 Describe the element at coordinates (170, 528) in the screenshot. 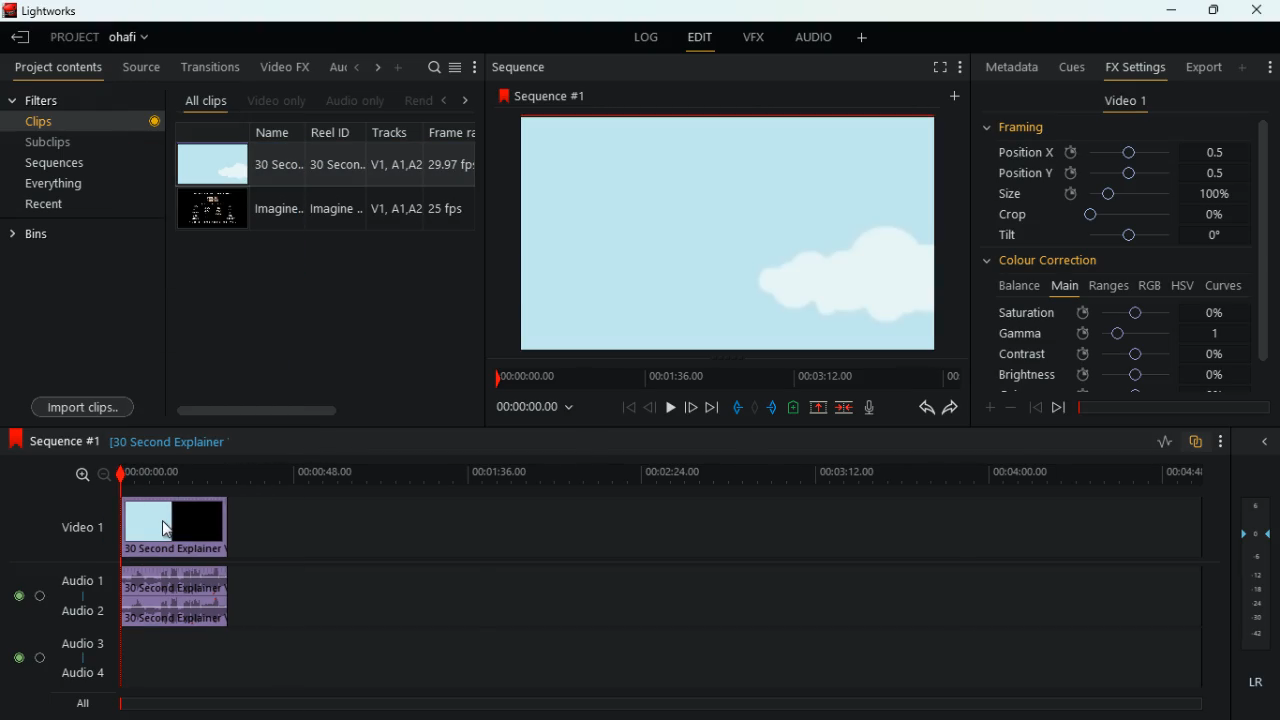

I see `cursor` at that location.